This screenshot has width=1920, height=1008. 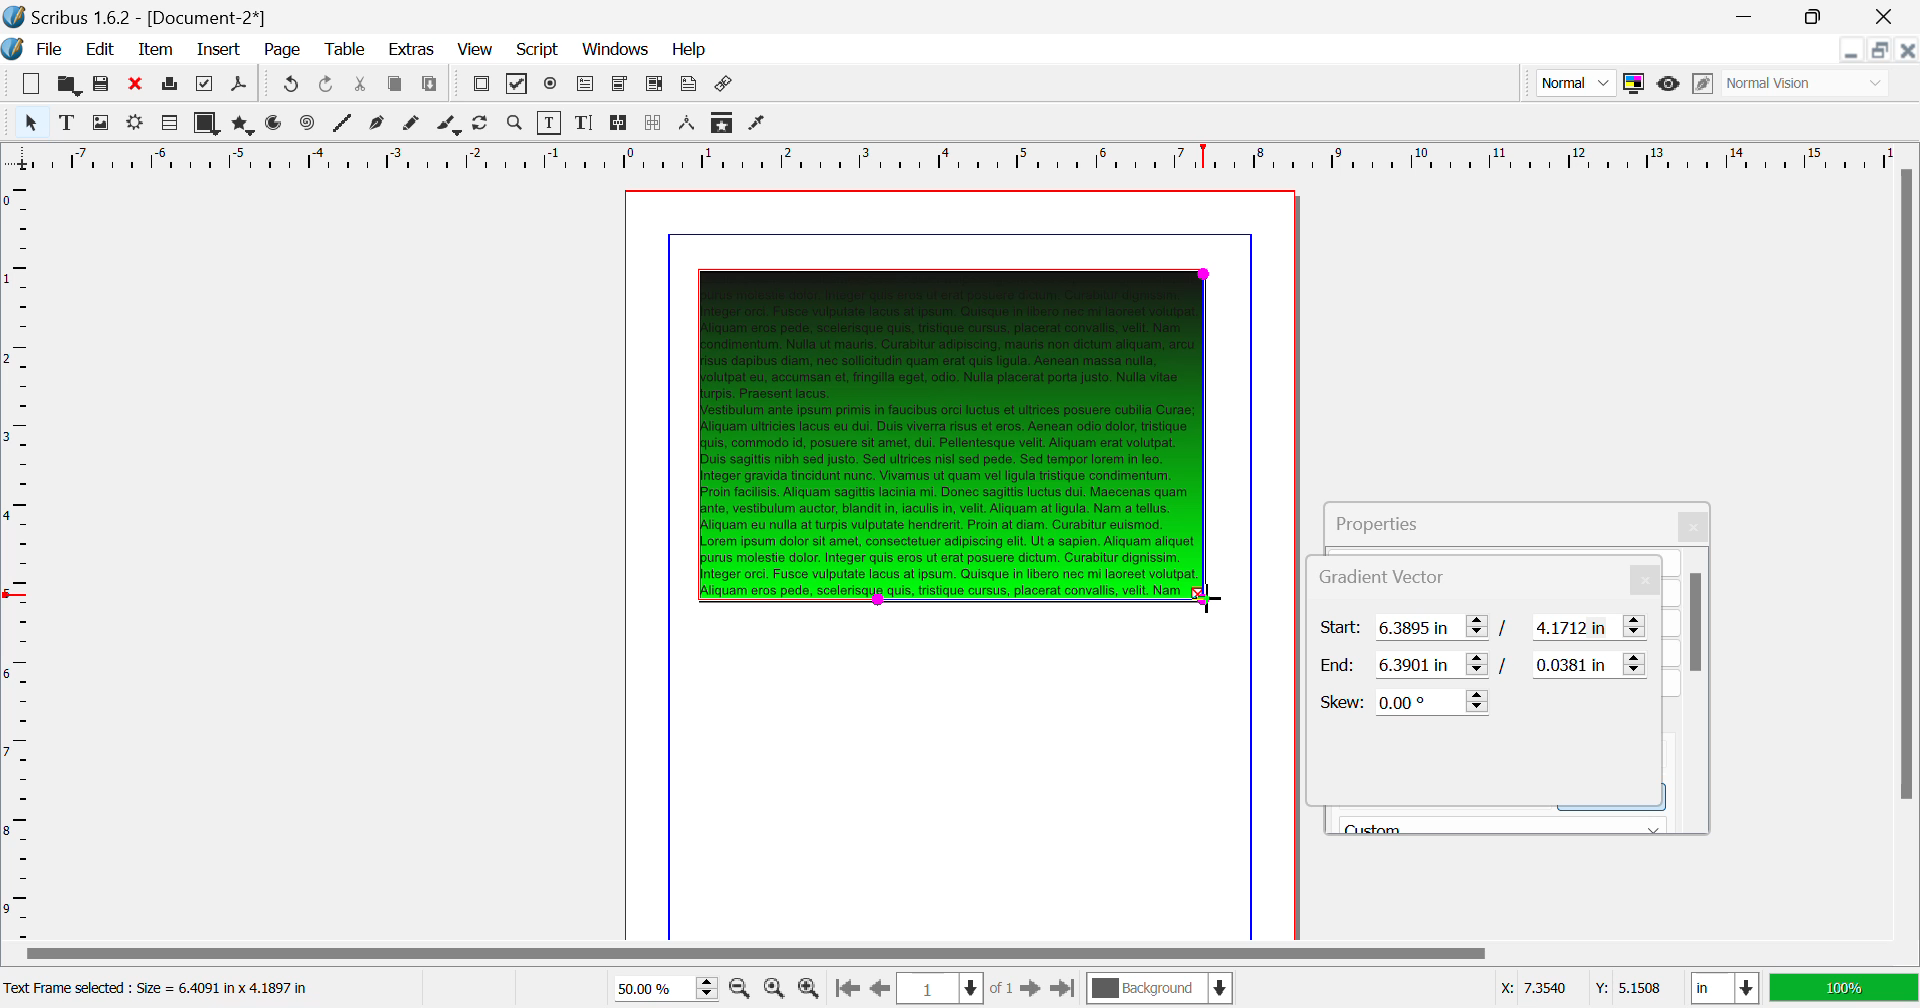 I want to click on Horizontal Page Margins, so click(x=19, y=557).